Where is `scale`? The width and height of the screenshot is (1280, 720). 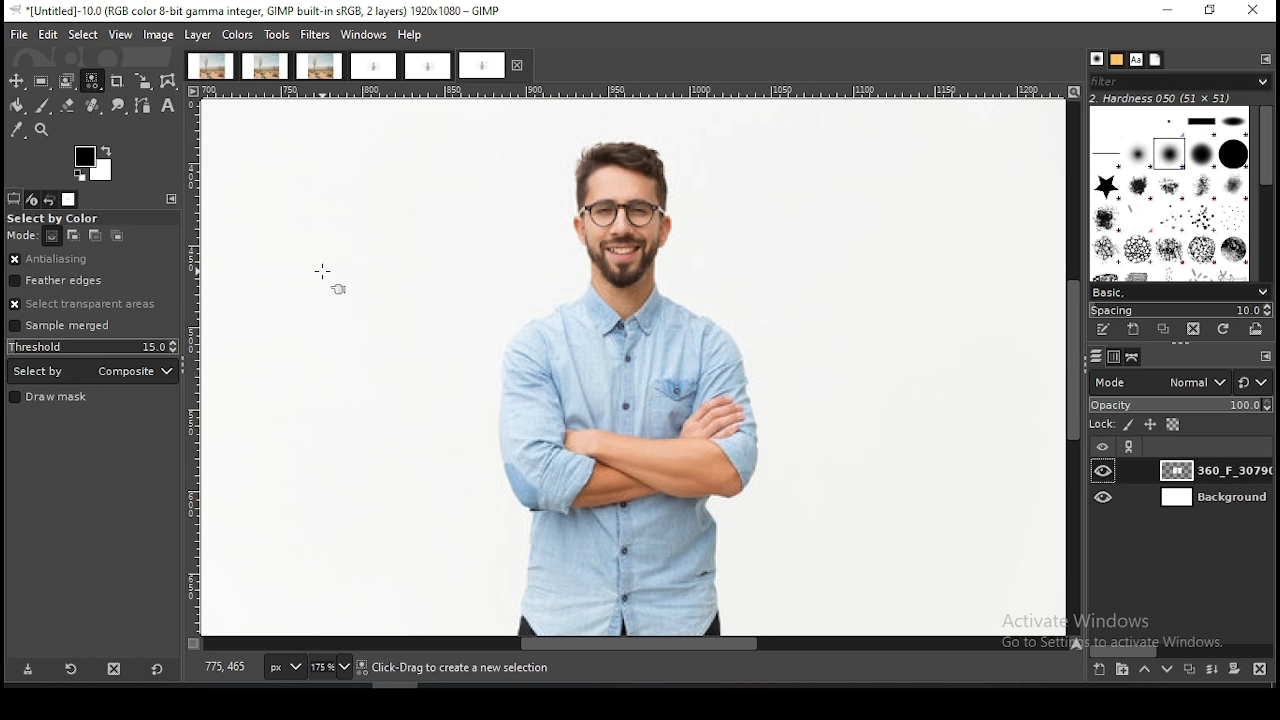 scale is located at coordinates (194, 368).